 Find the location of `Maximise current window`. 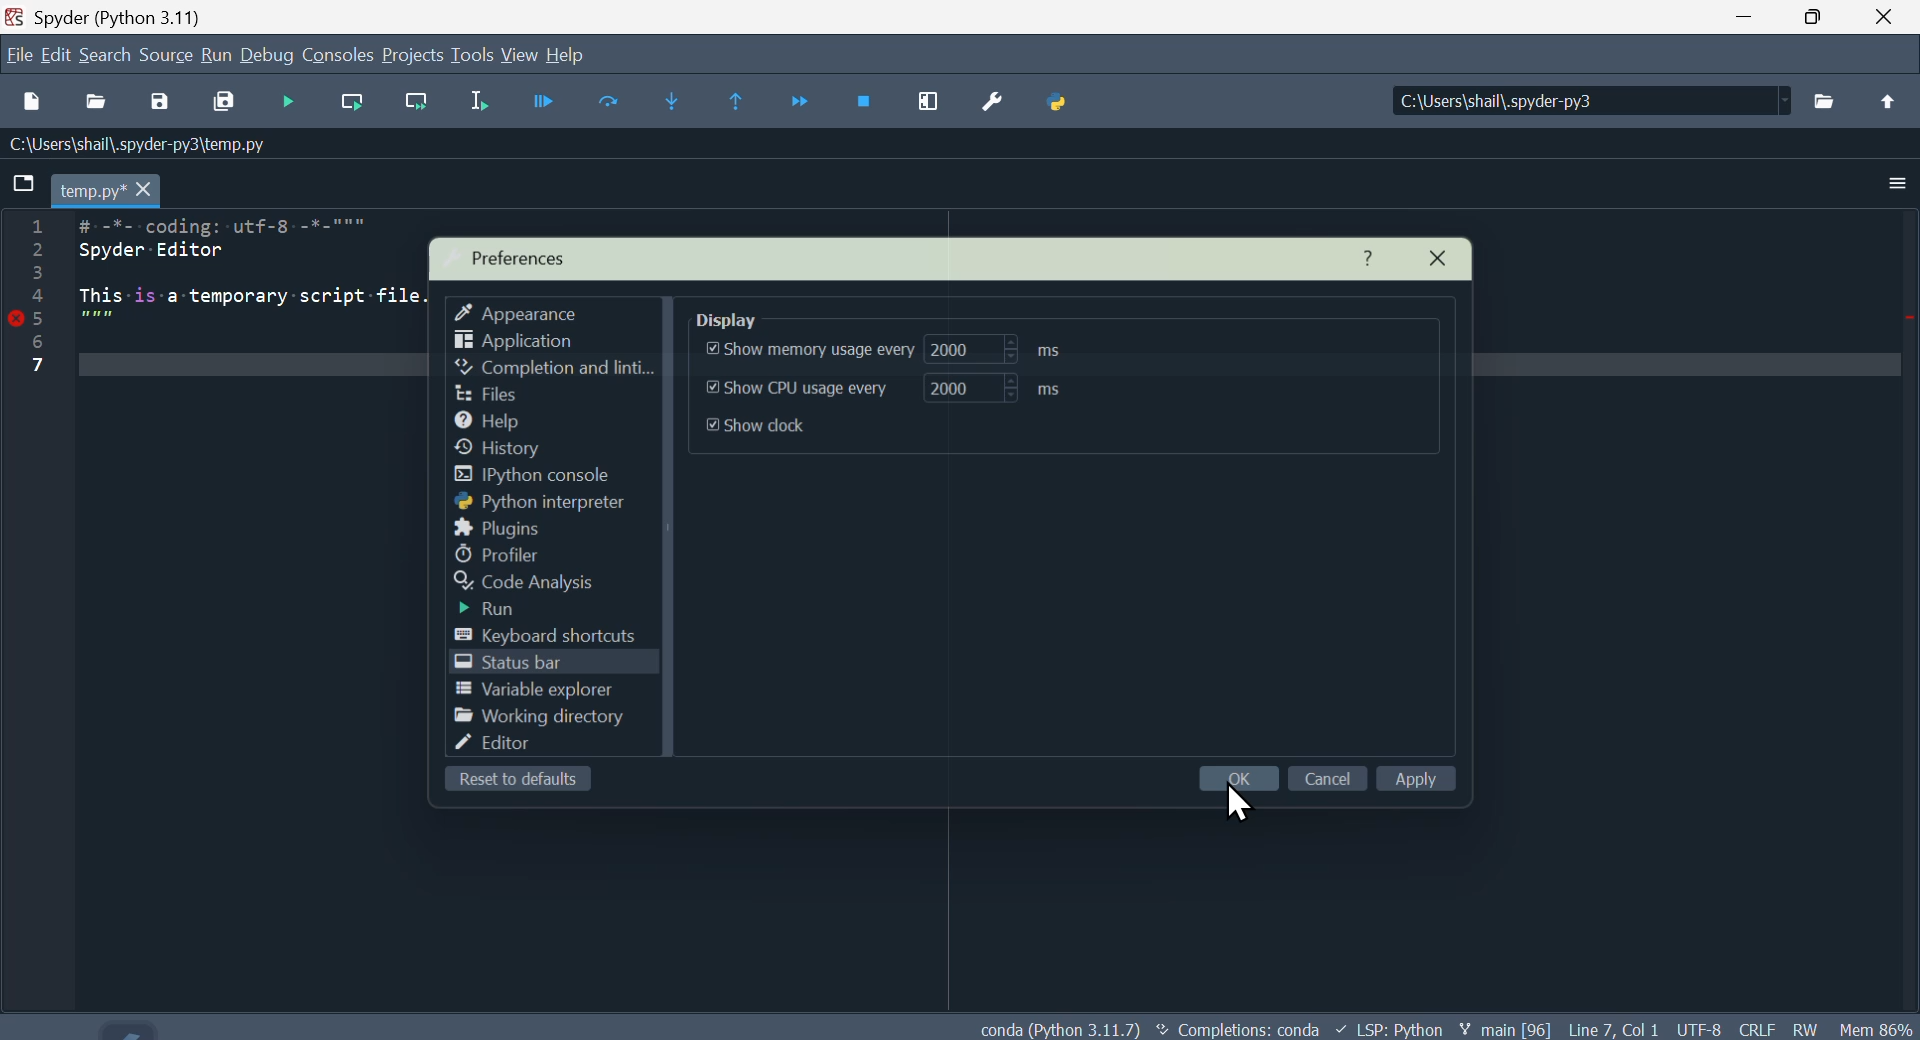

Maximise current window is located at coordinates (930, 104).